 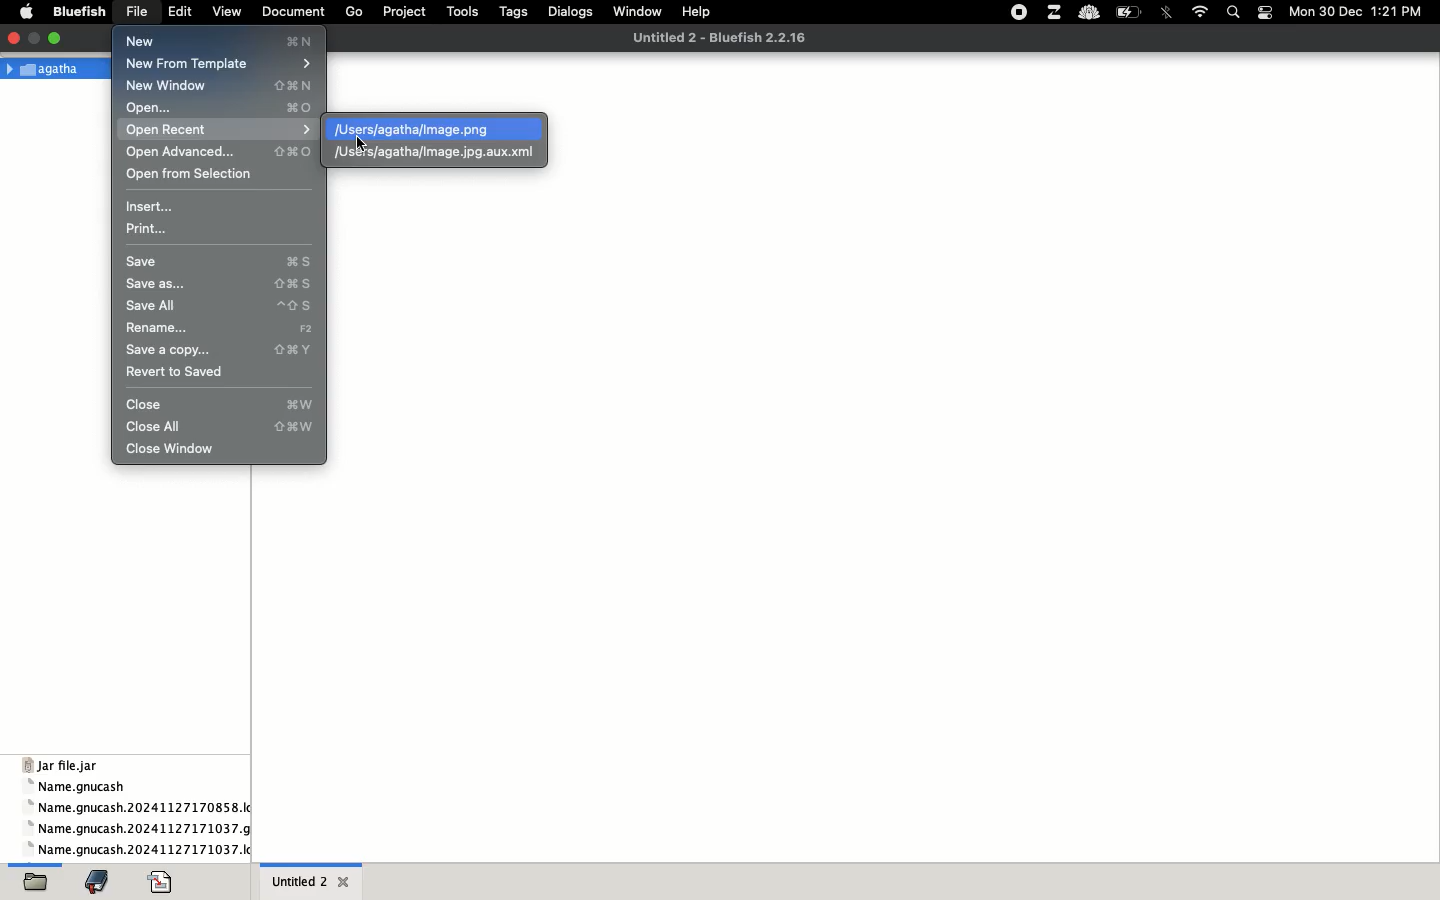 I want to click on open recent, so click(x=221, y=129).